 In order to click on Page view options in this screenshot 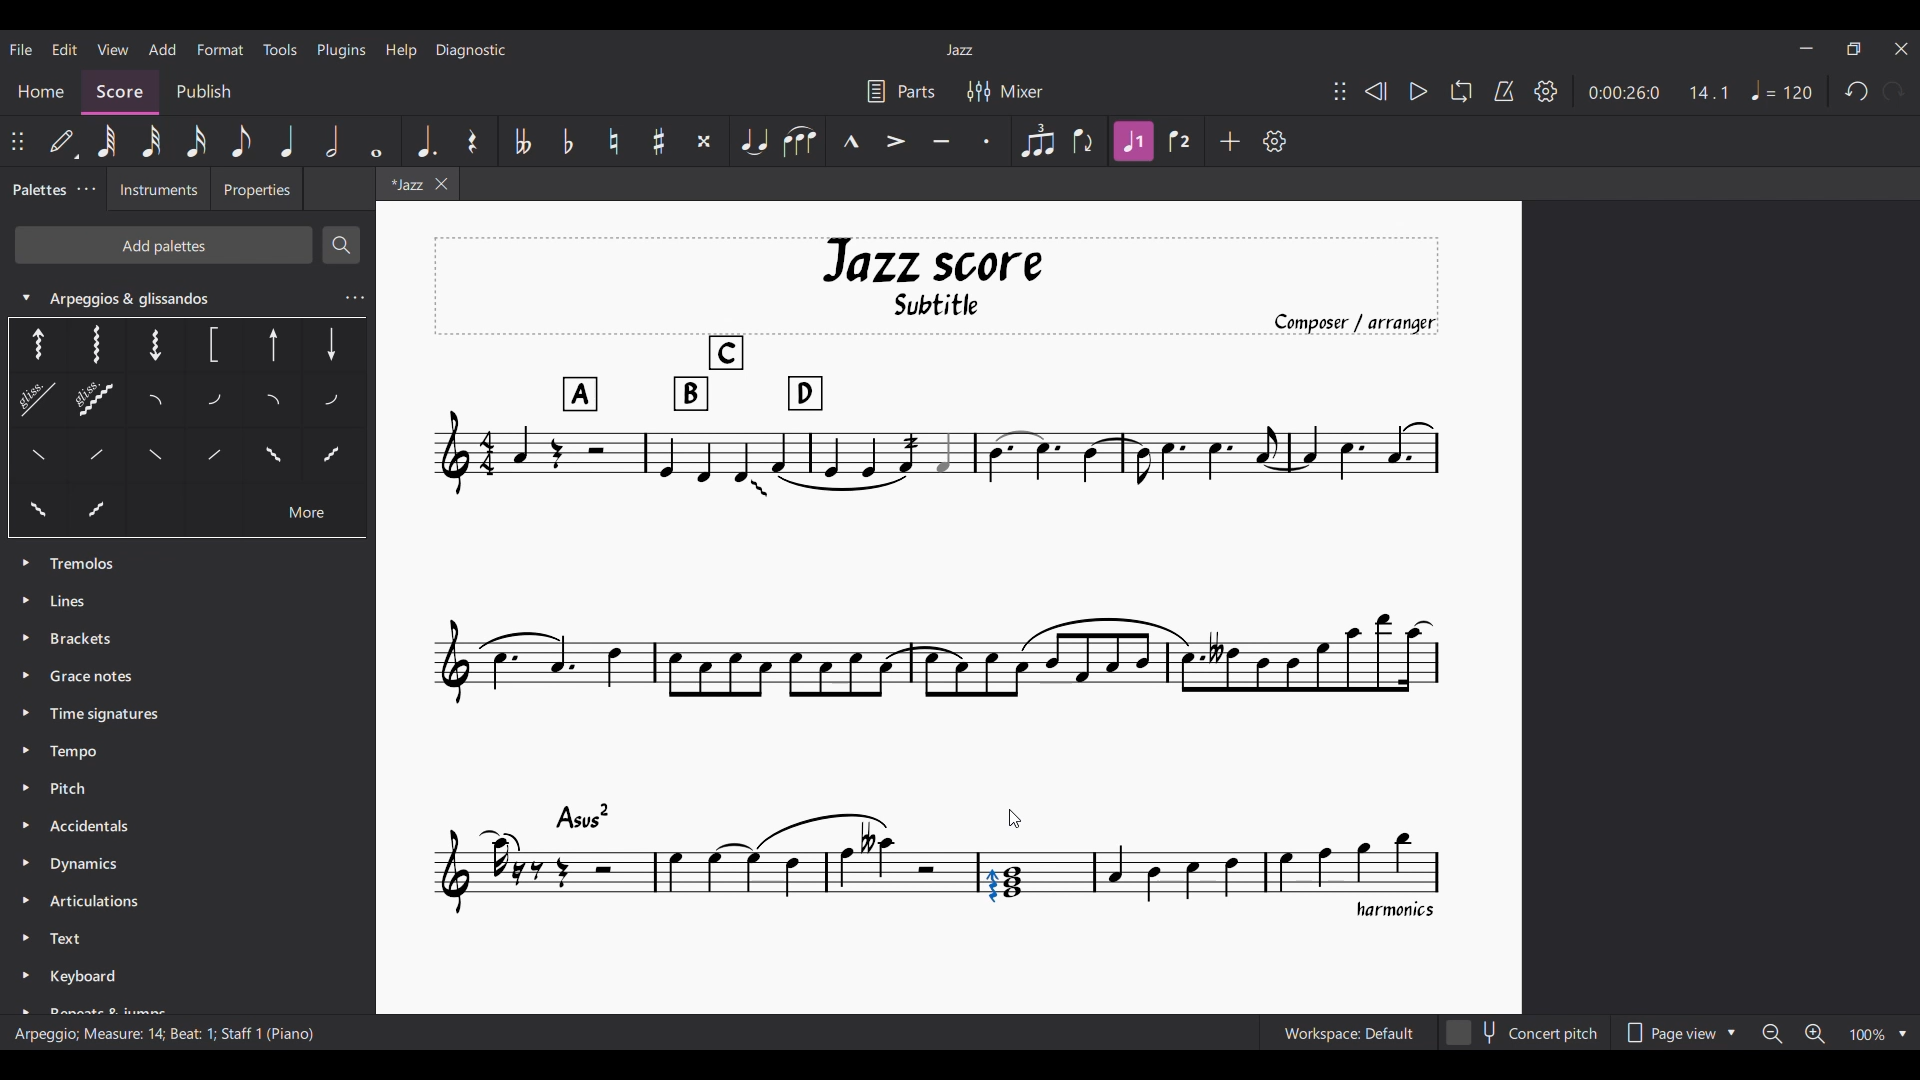, I will do `click(1682, 1032)`.